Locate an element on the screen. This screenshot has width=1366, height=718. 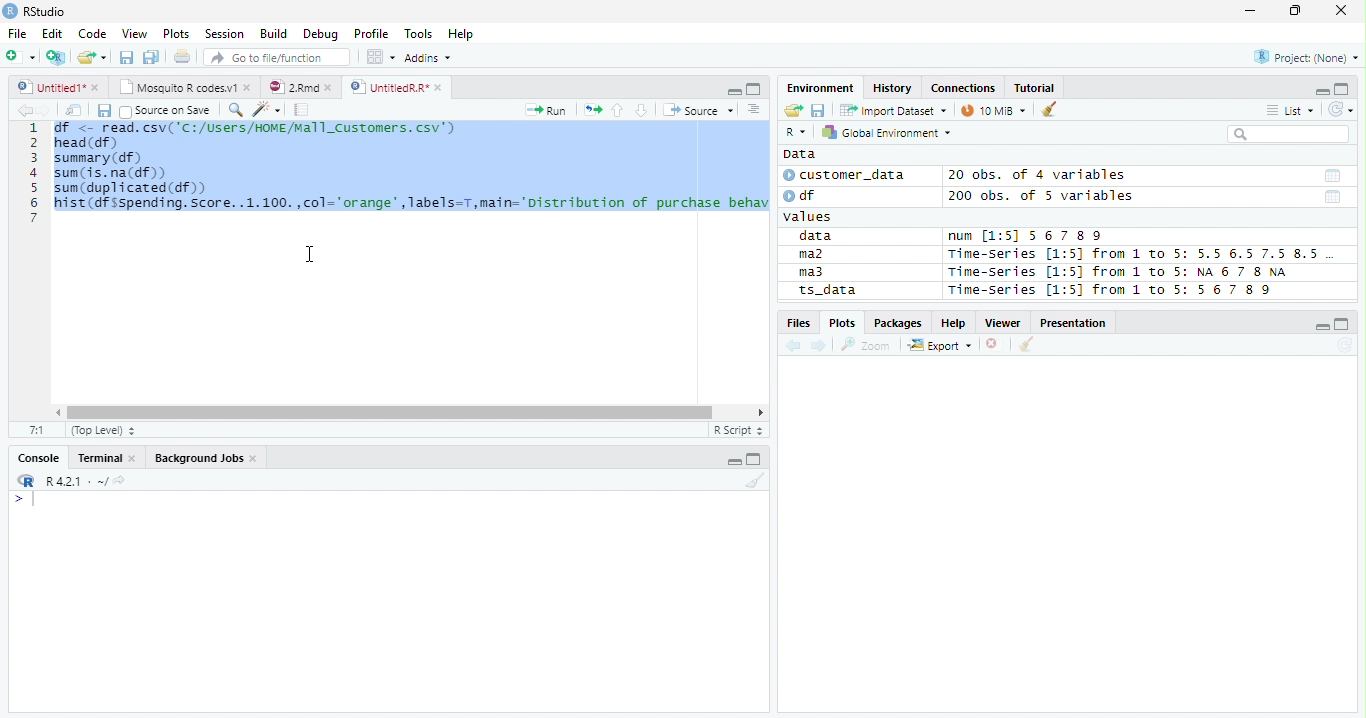
Minimze is located at coordinates (1320, 90).